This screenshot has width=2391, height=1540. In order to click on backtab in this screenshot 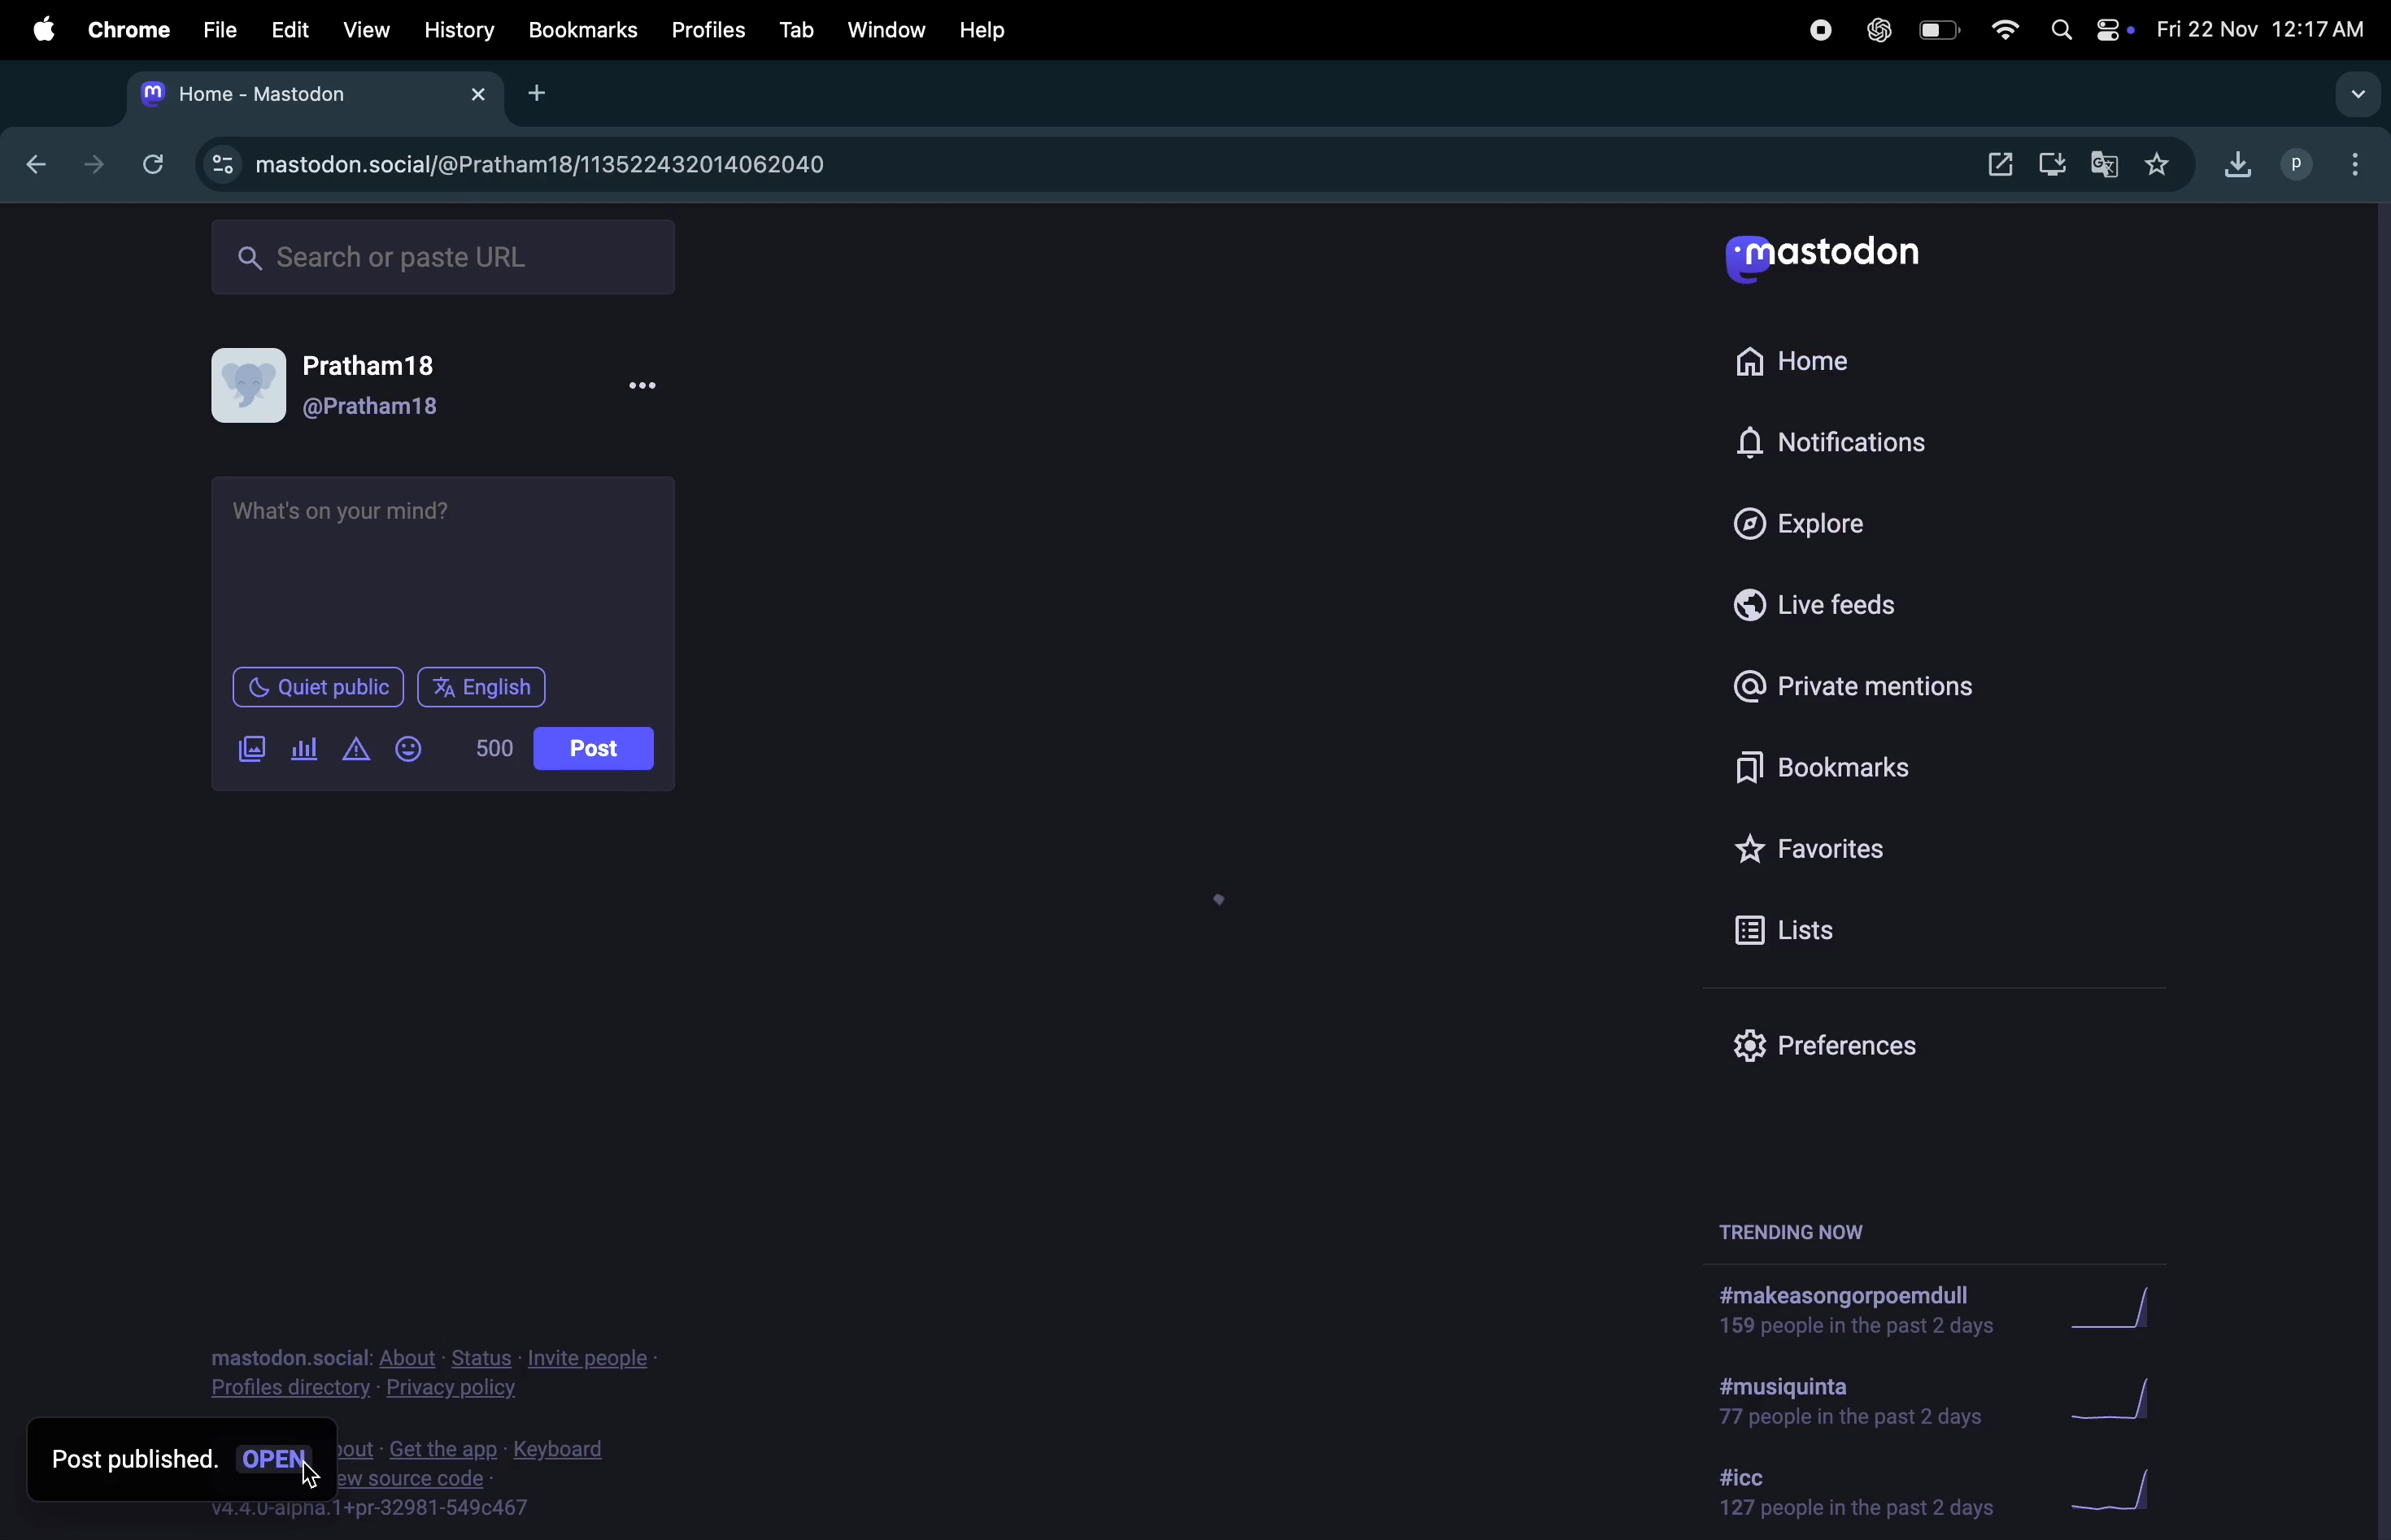, I will do `click(30, 163)`.